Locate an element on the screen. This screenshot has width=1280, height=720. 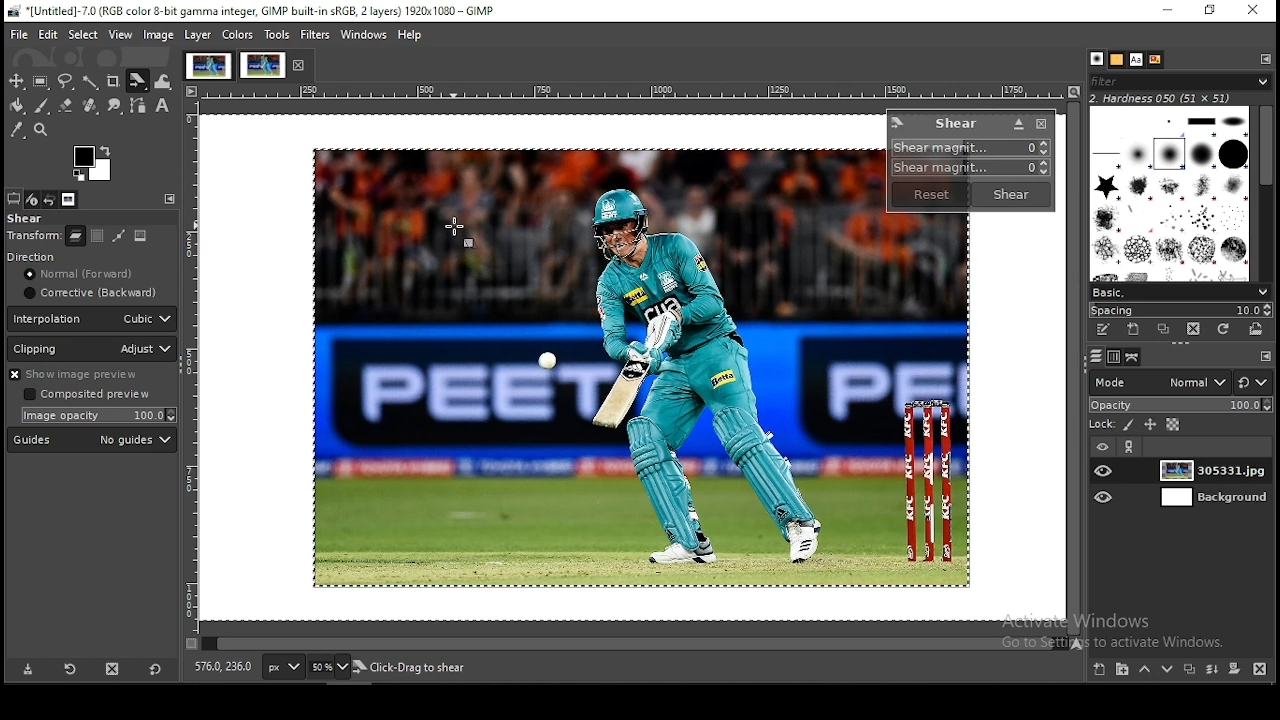
merge layers is located at coordinates (1211, 670).